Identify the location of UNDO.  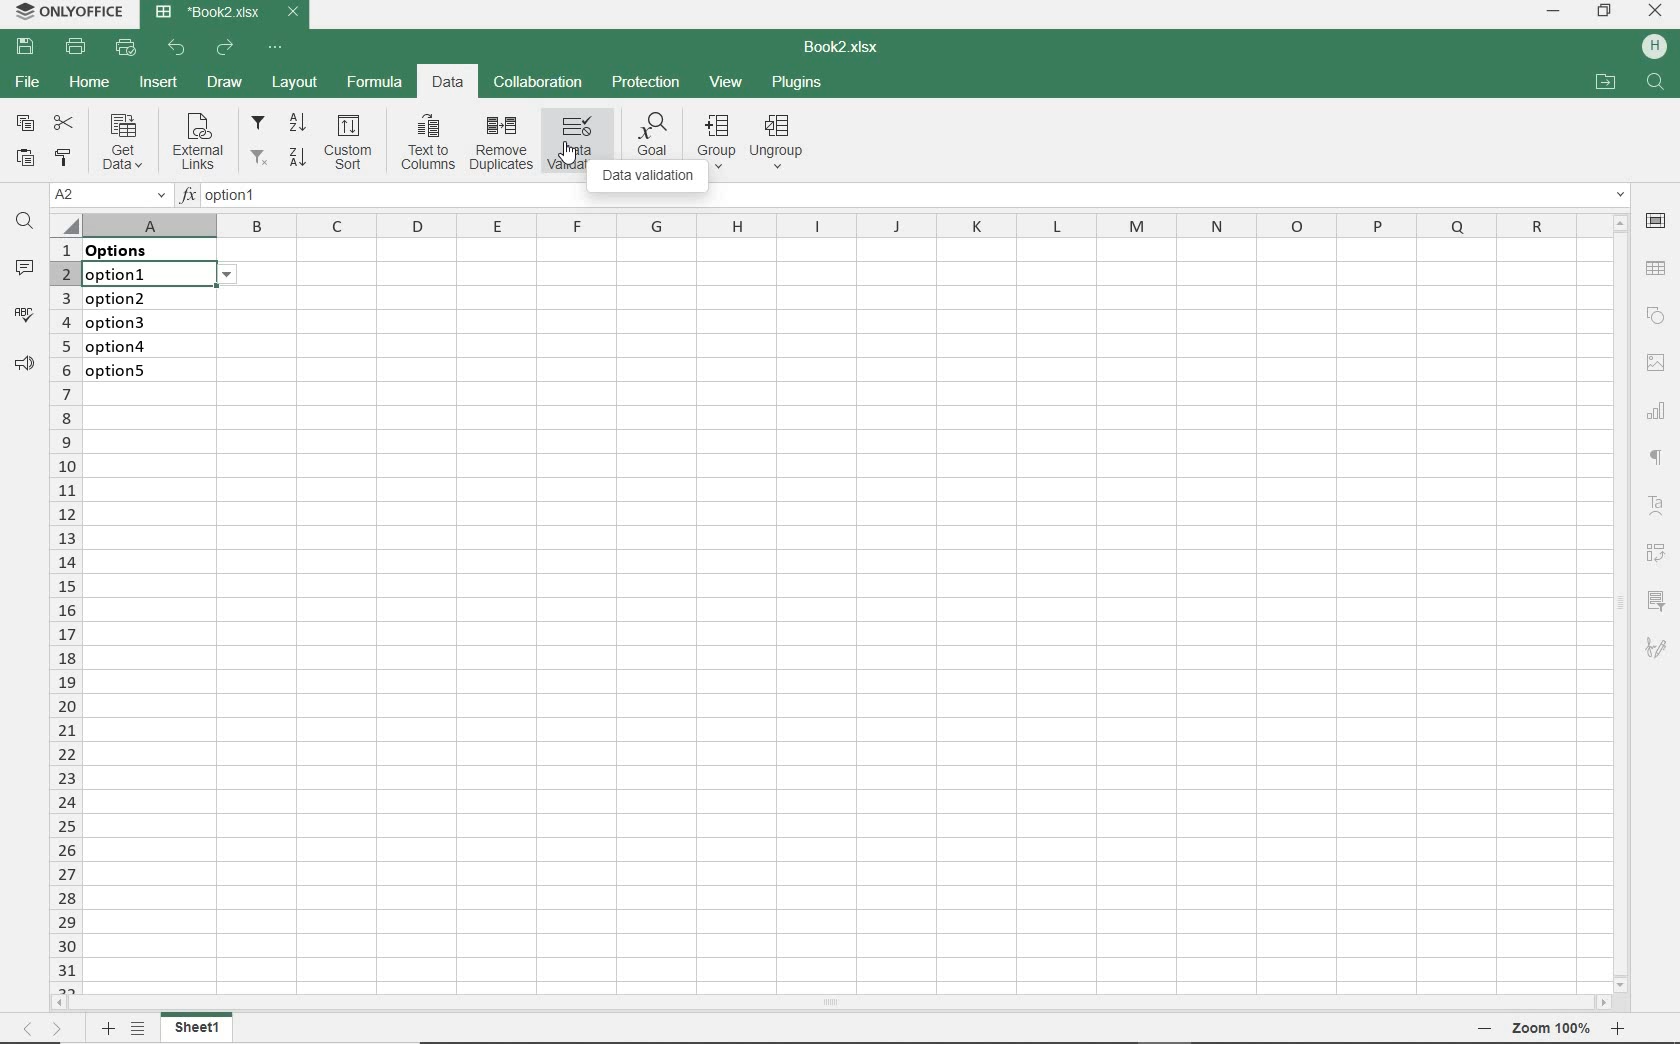
(179, 48).